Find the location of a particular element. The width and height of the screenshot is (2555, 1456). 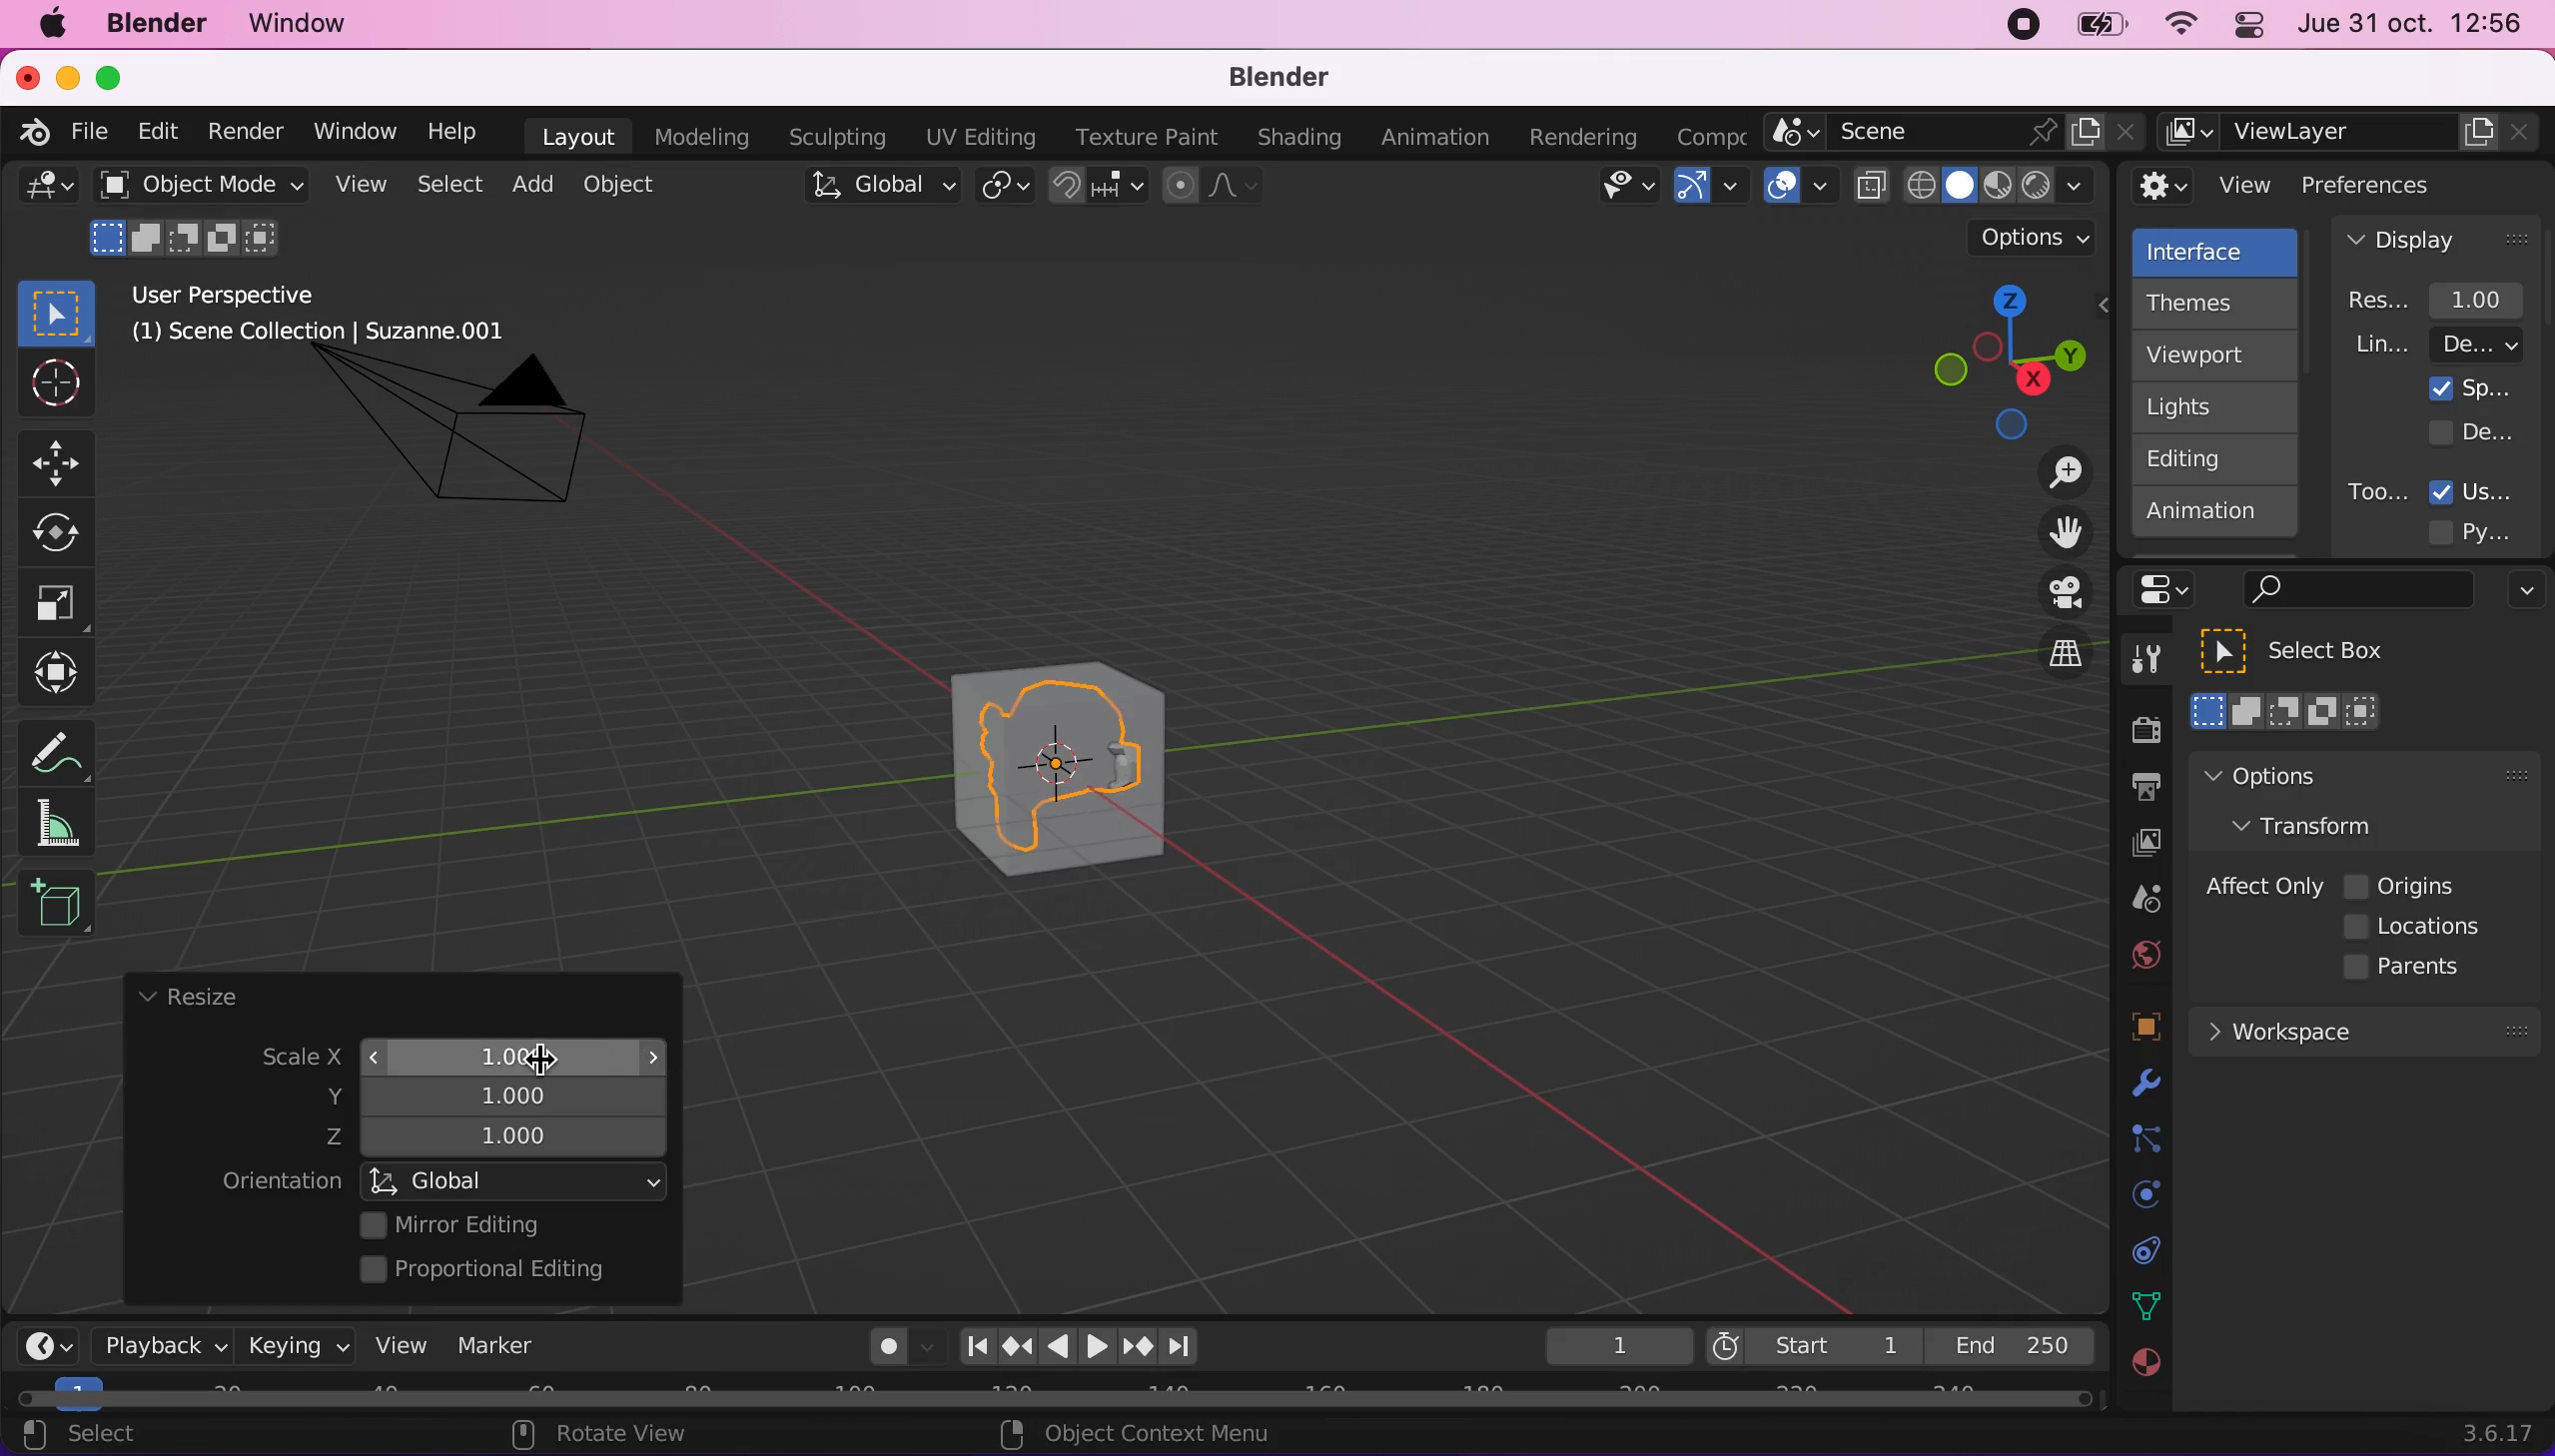

workspace is located at coordinates (2363, 1029).